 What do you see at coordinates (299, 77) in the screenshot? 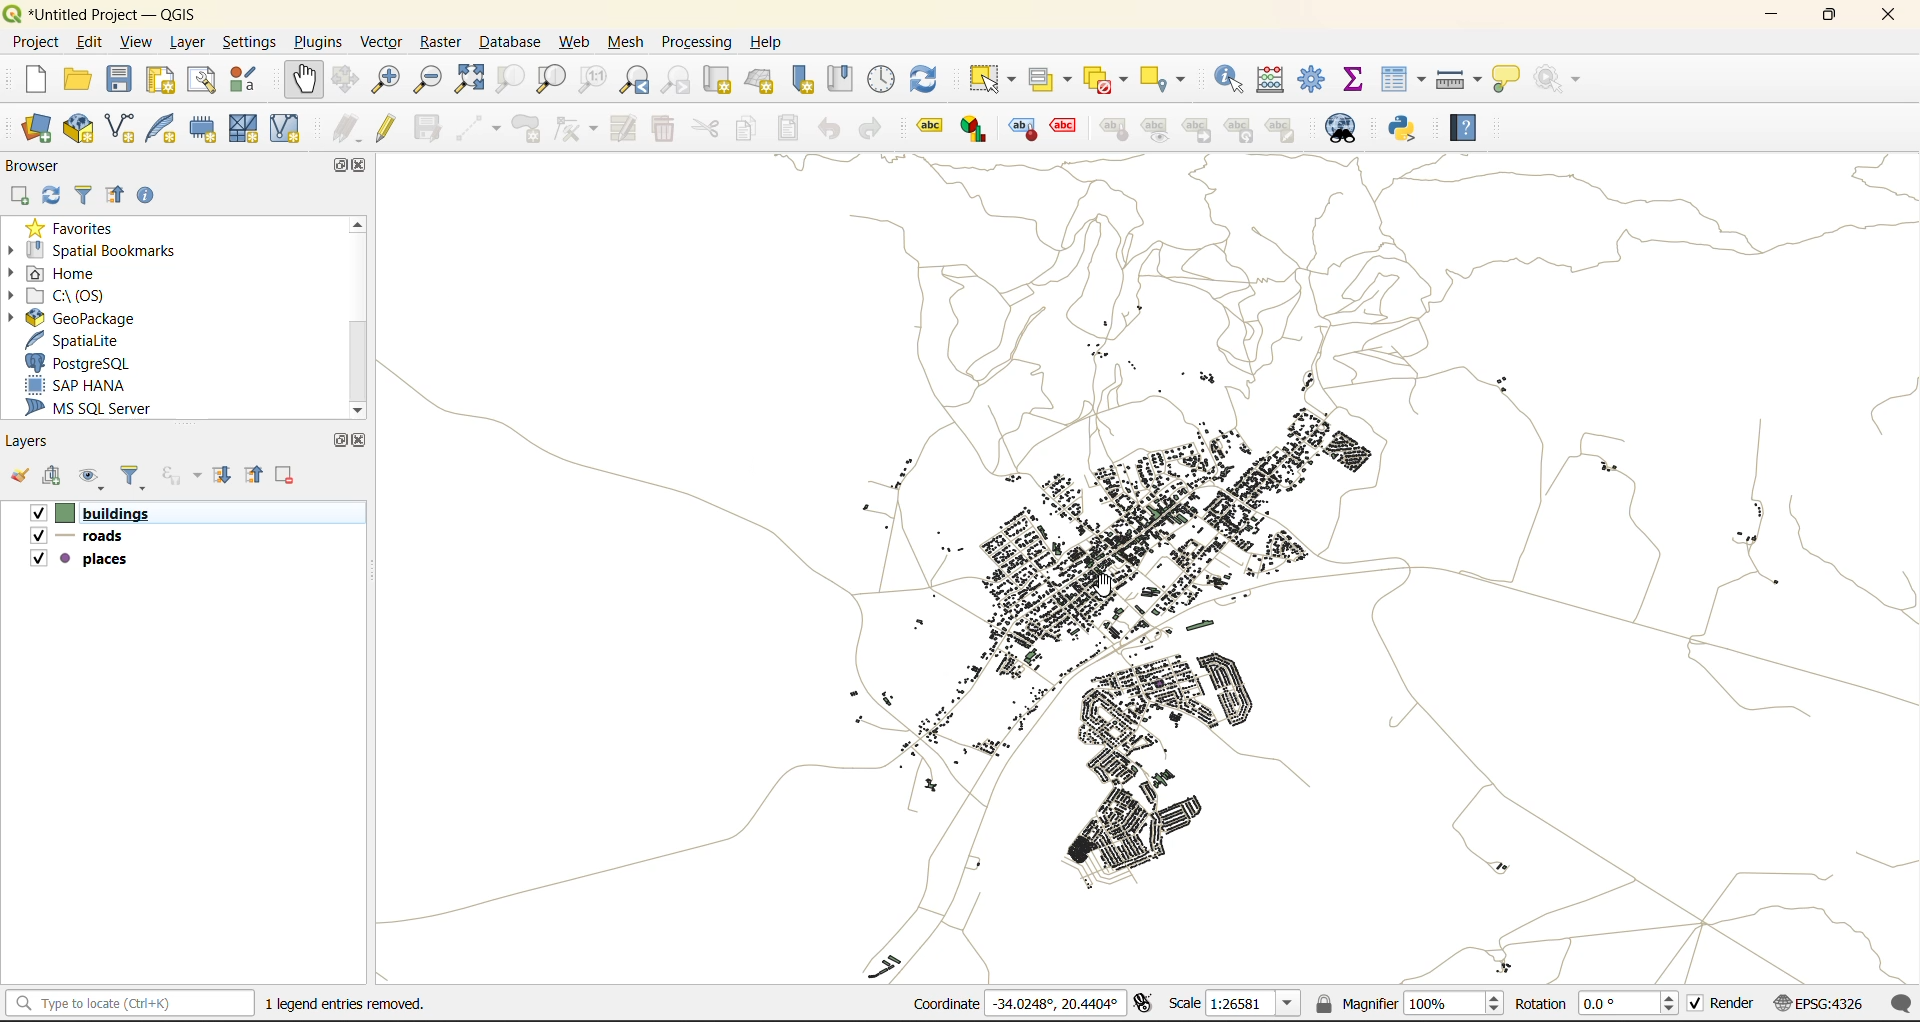
I see `pan map` at bounding box center [299, 77].